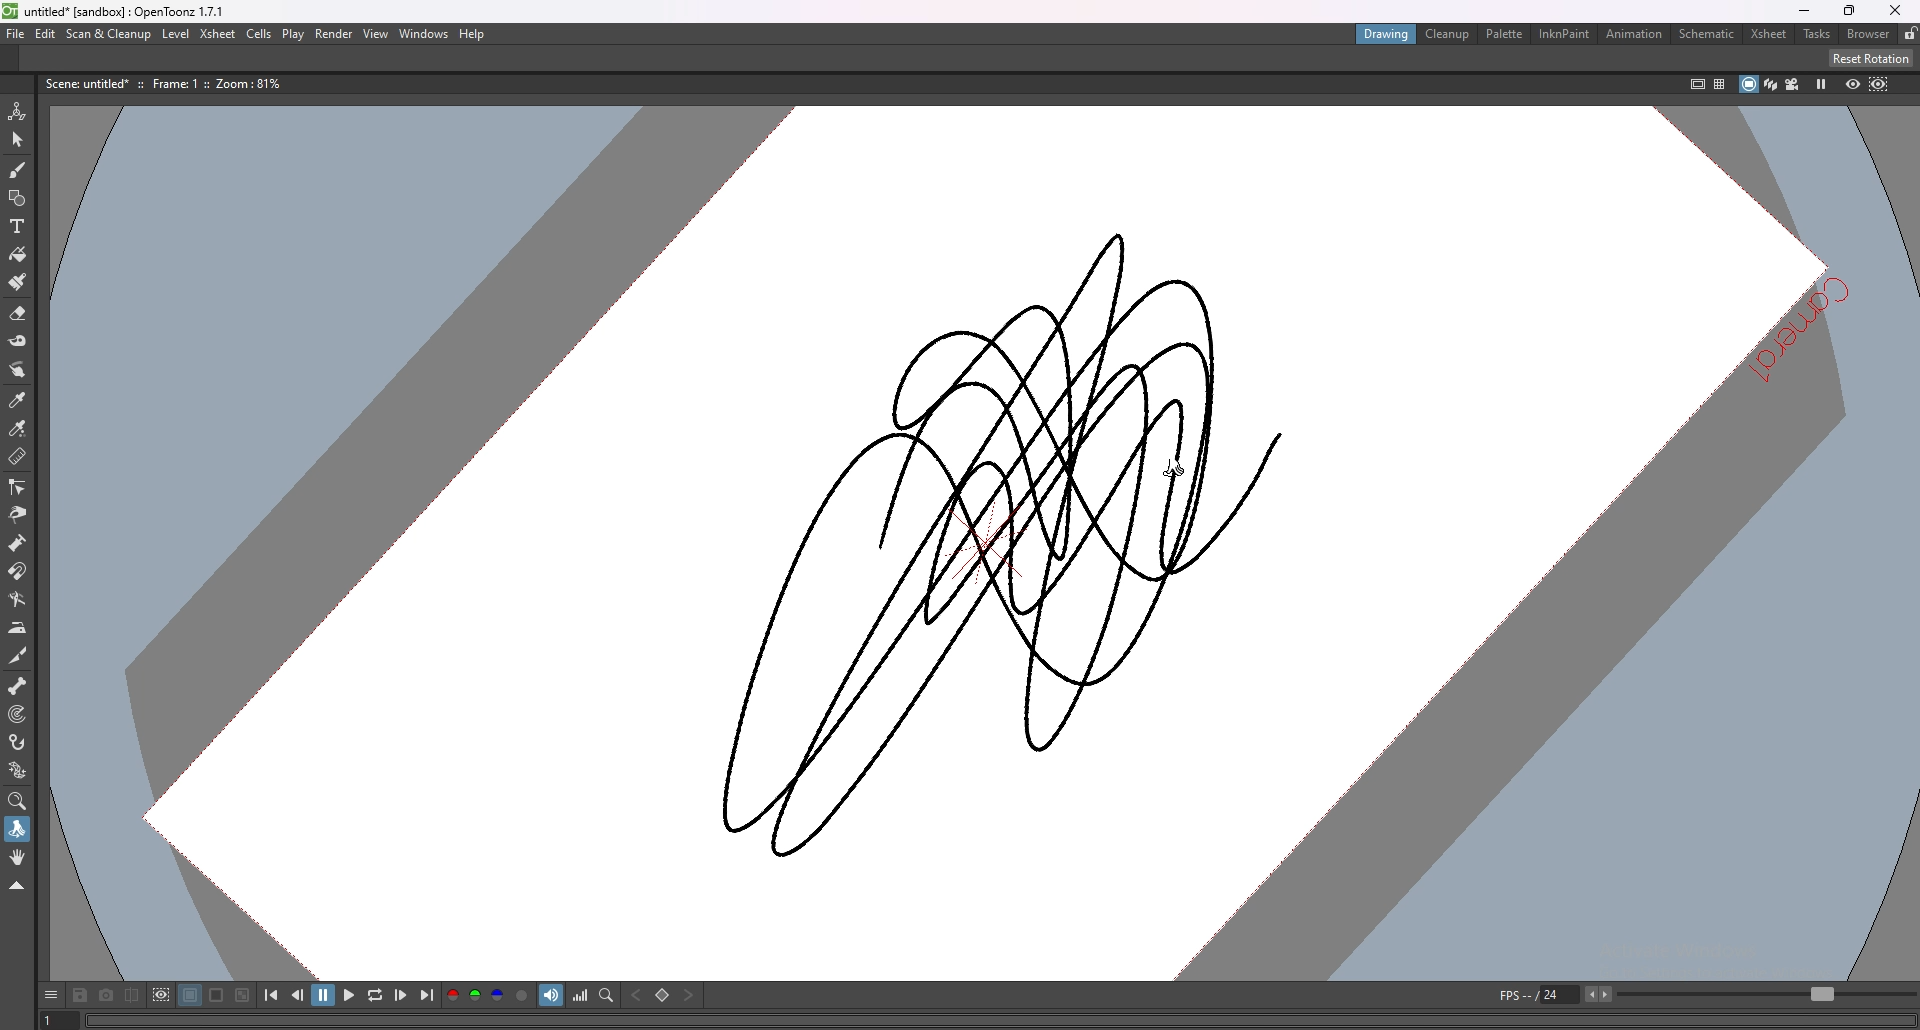 This screenshot has height=1030, width=1920. What do you see at coordinates (607, 996) in the screenshot?
I see `locator` at bounding box center [607, 996].